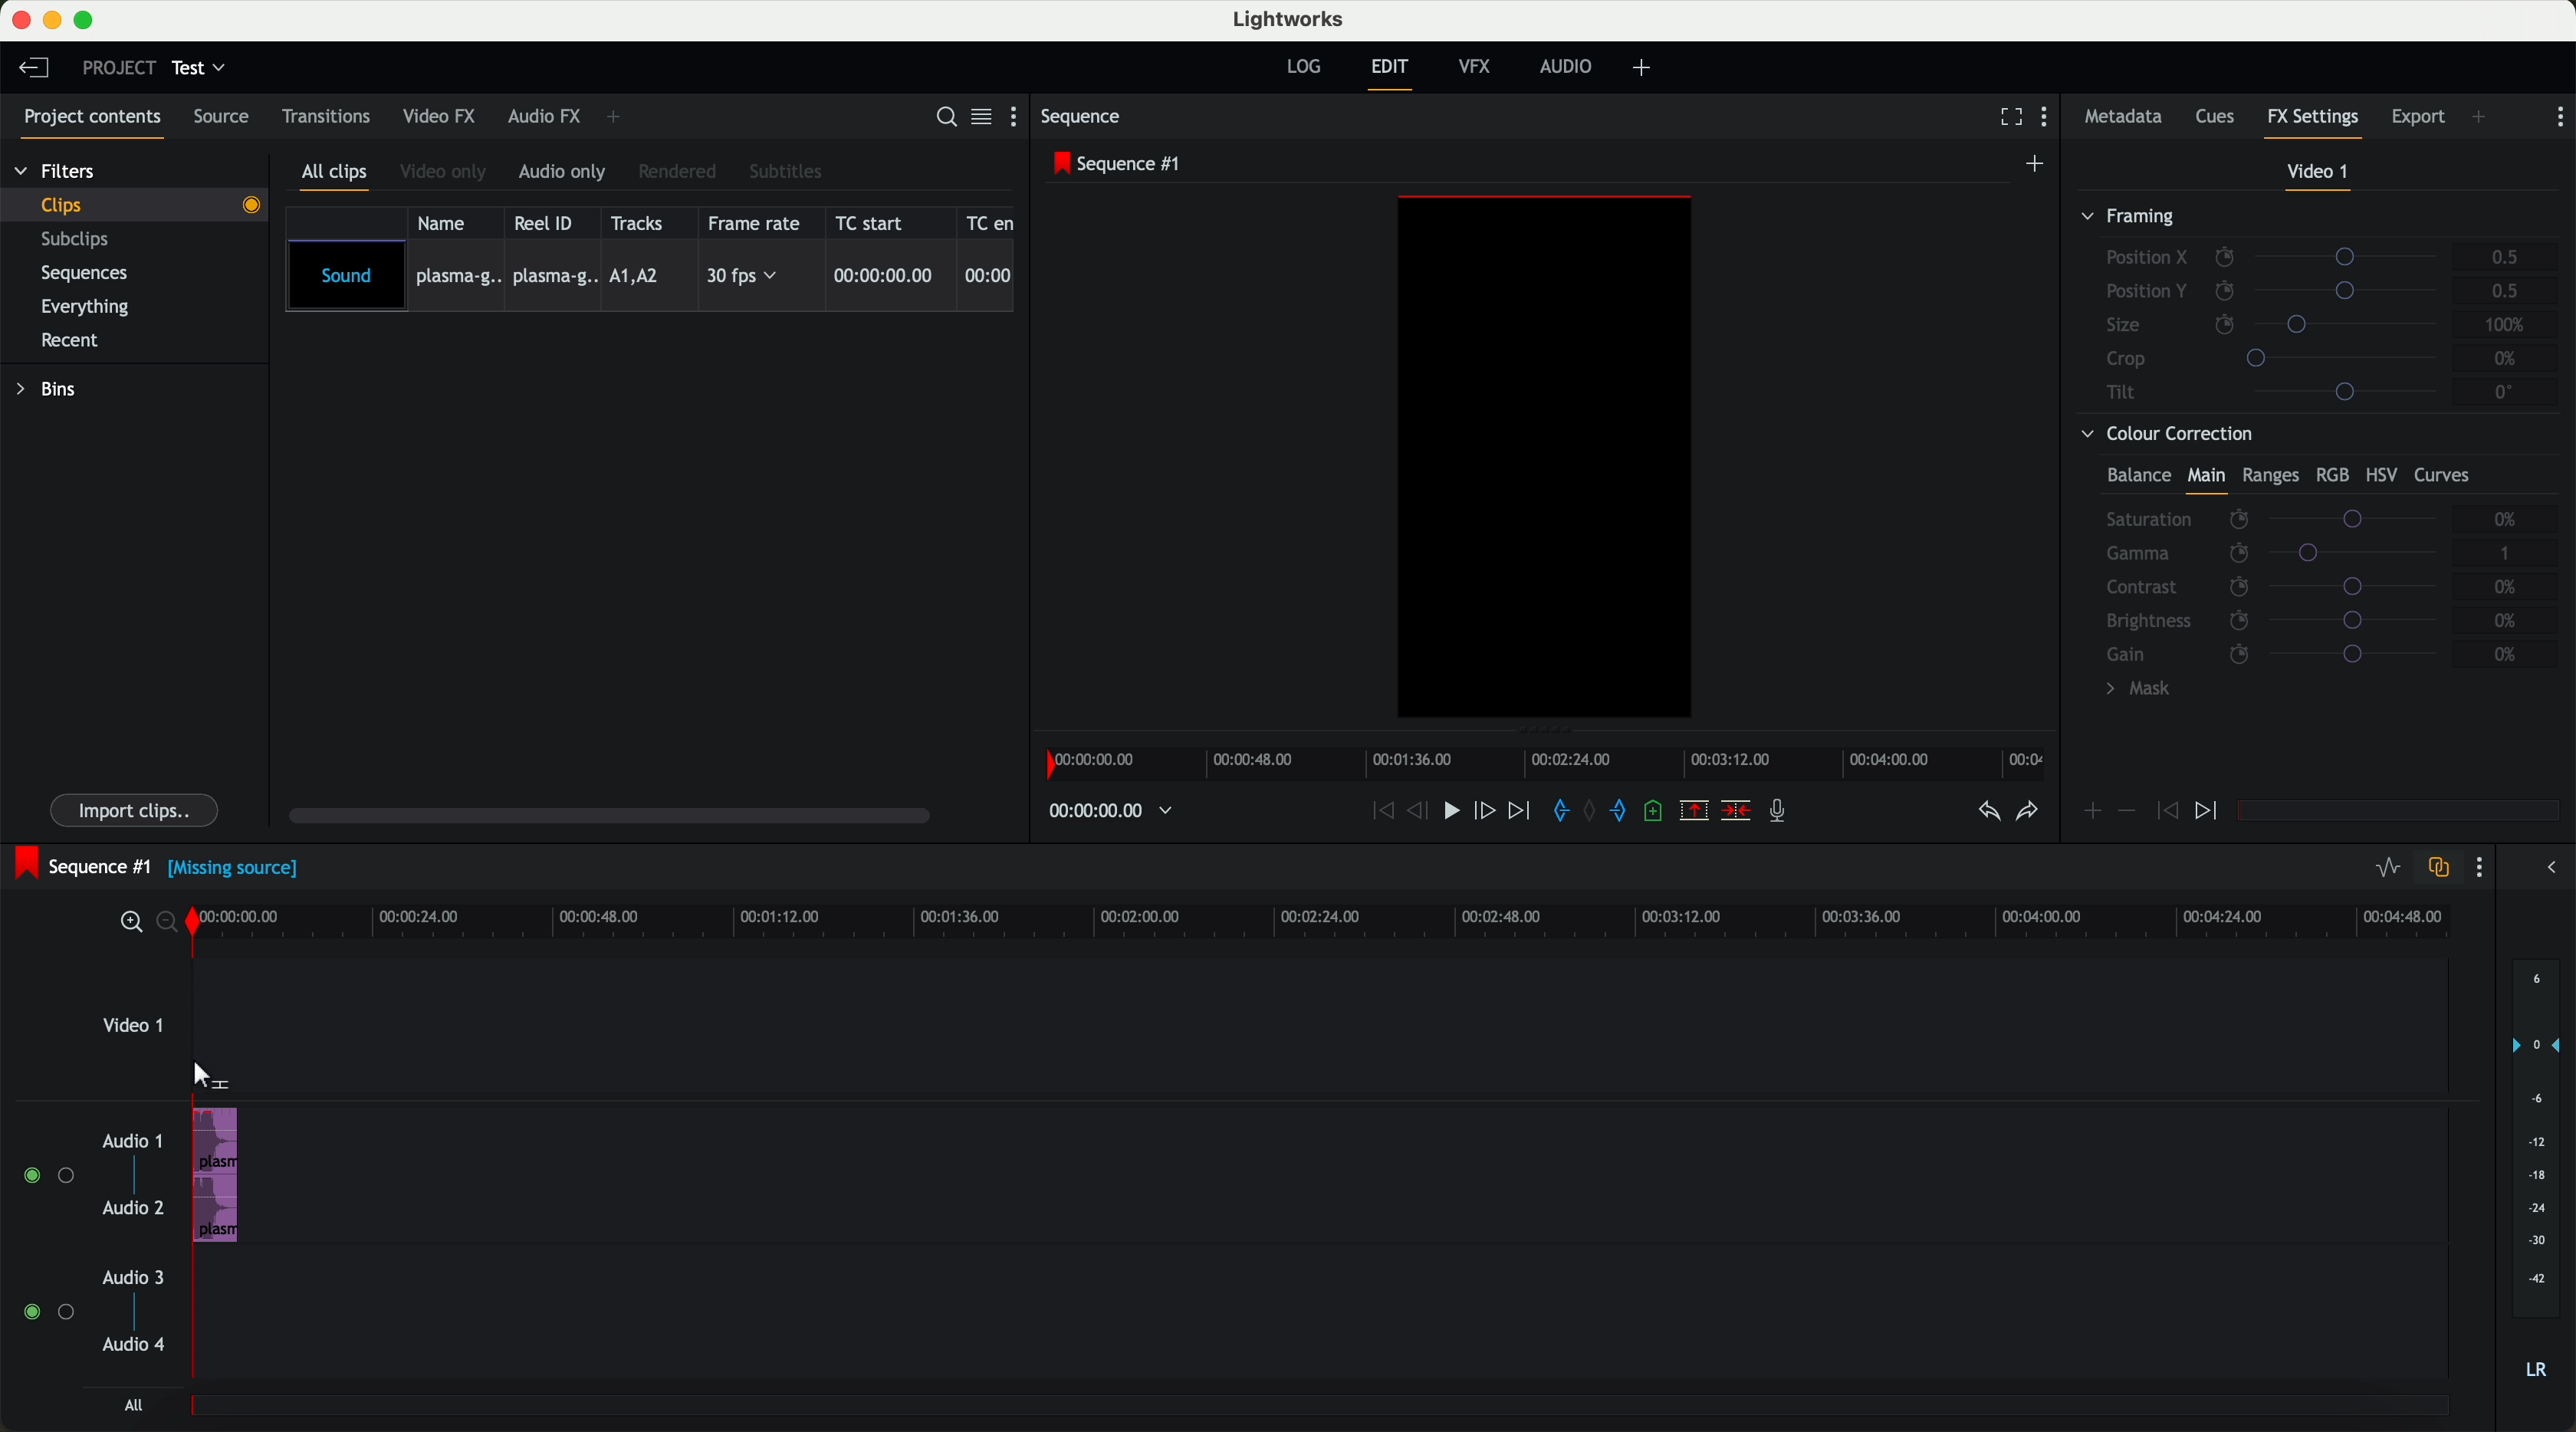 Image resolution: width=2576 pixels, height=1432 pixels. Describe the element at coordinates (88, 20) in the screenshot. I see `maximize` at that location.